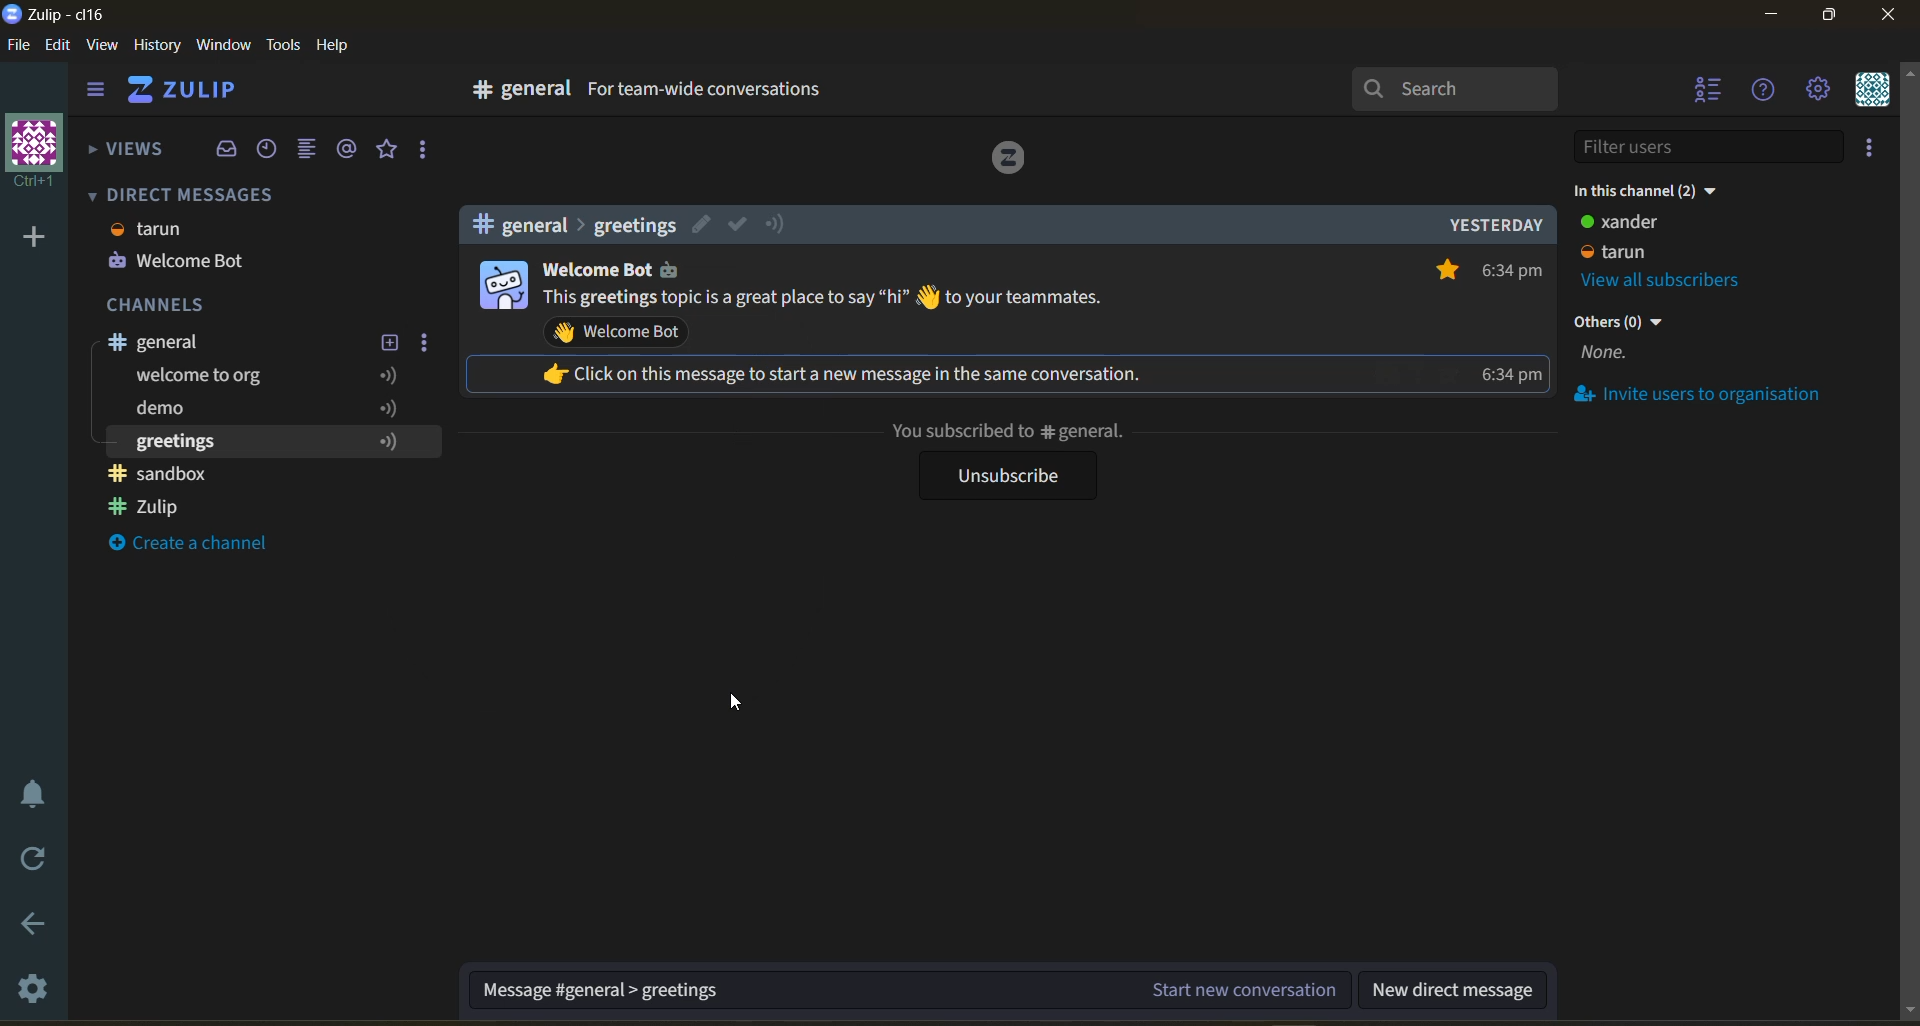  What do you see at coordinates (1495, 224) in the screenshot?
I see `yesterday` at bounding box center [1495, 224].